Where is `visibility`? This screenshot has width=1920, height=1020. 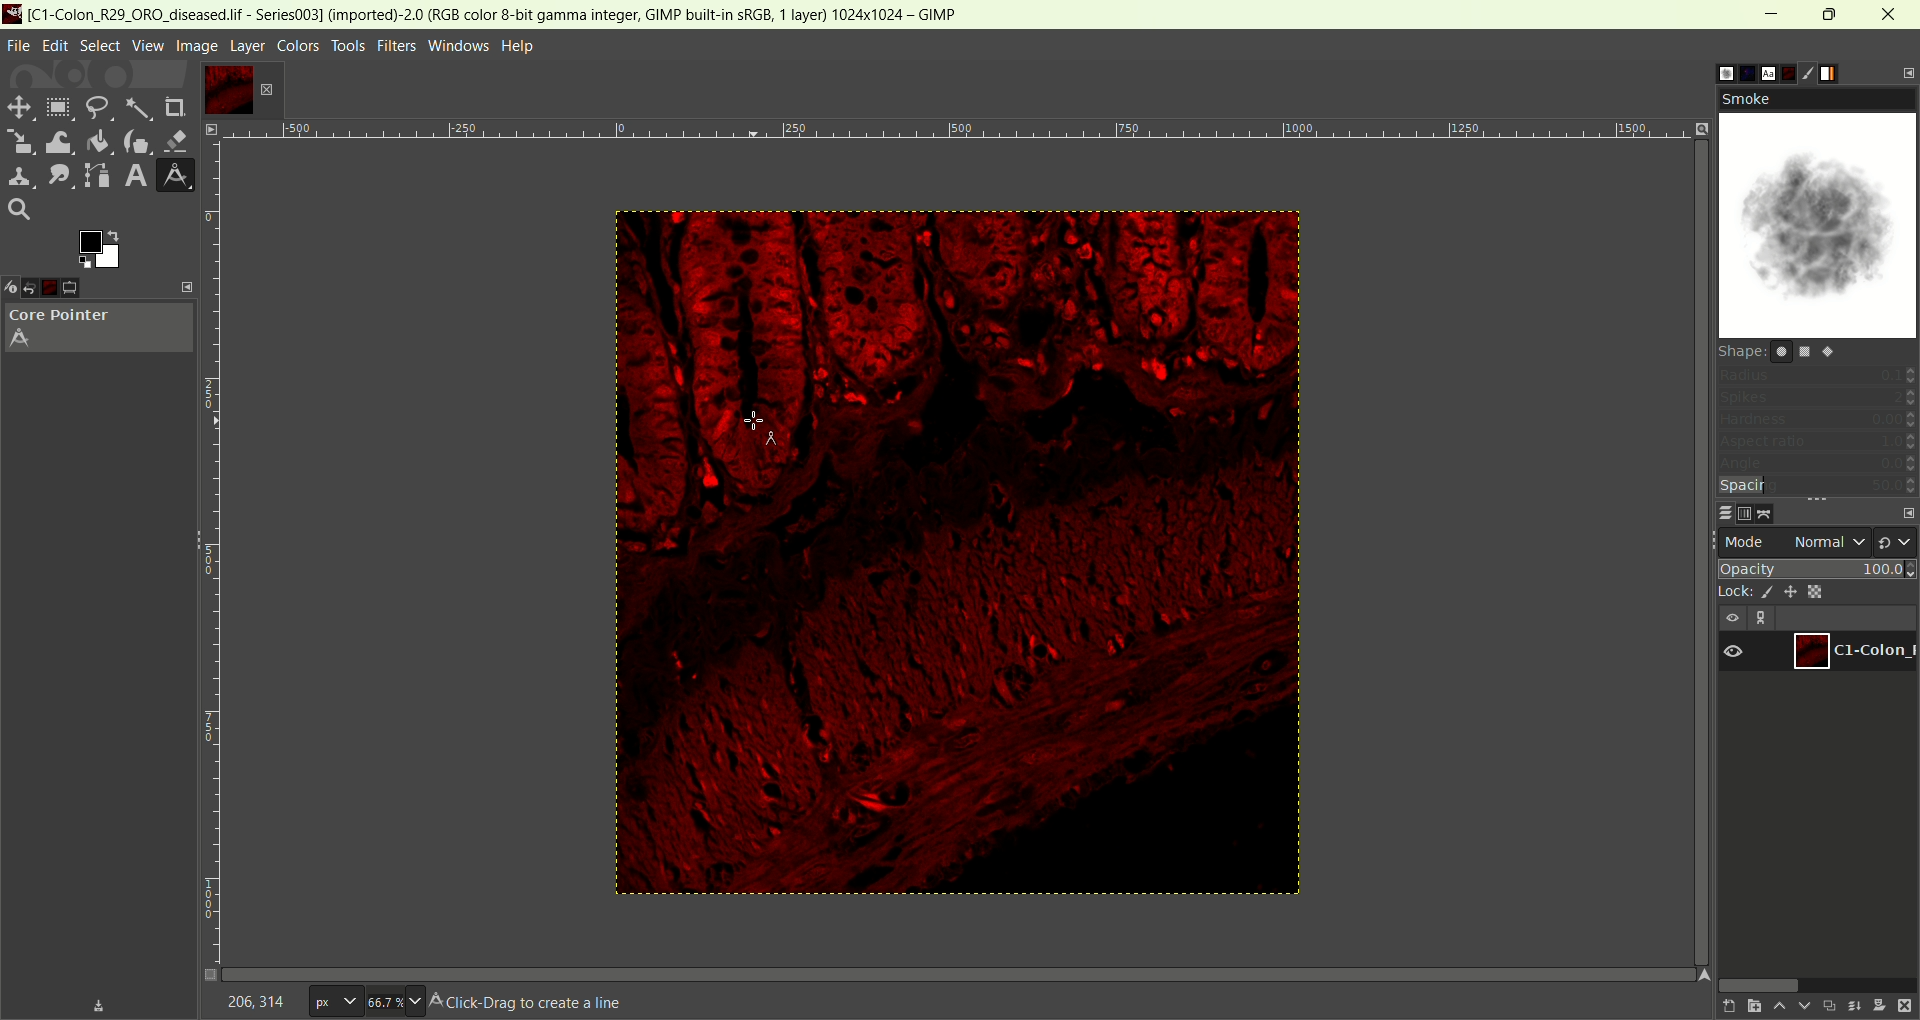 visibility is located at coordinates (1734, 653).